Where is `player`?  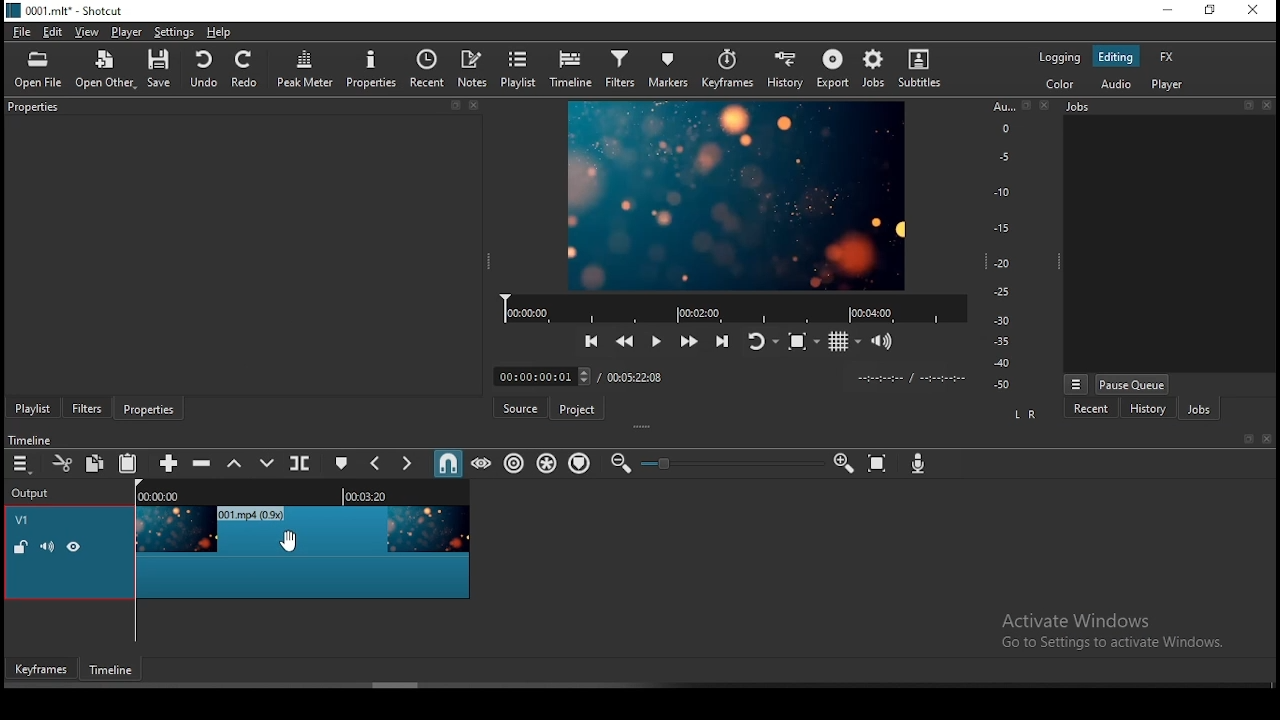
player is located at coordinates (127, 31).